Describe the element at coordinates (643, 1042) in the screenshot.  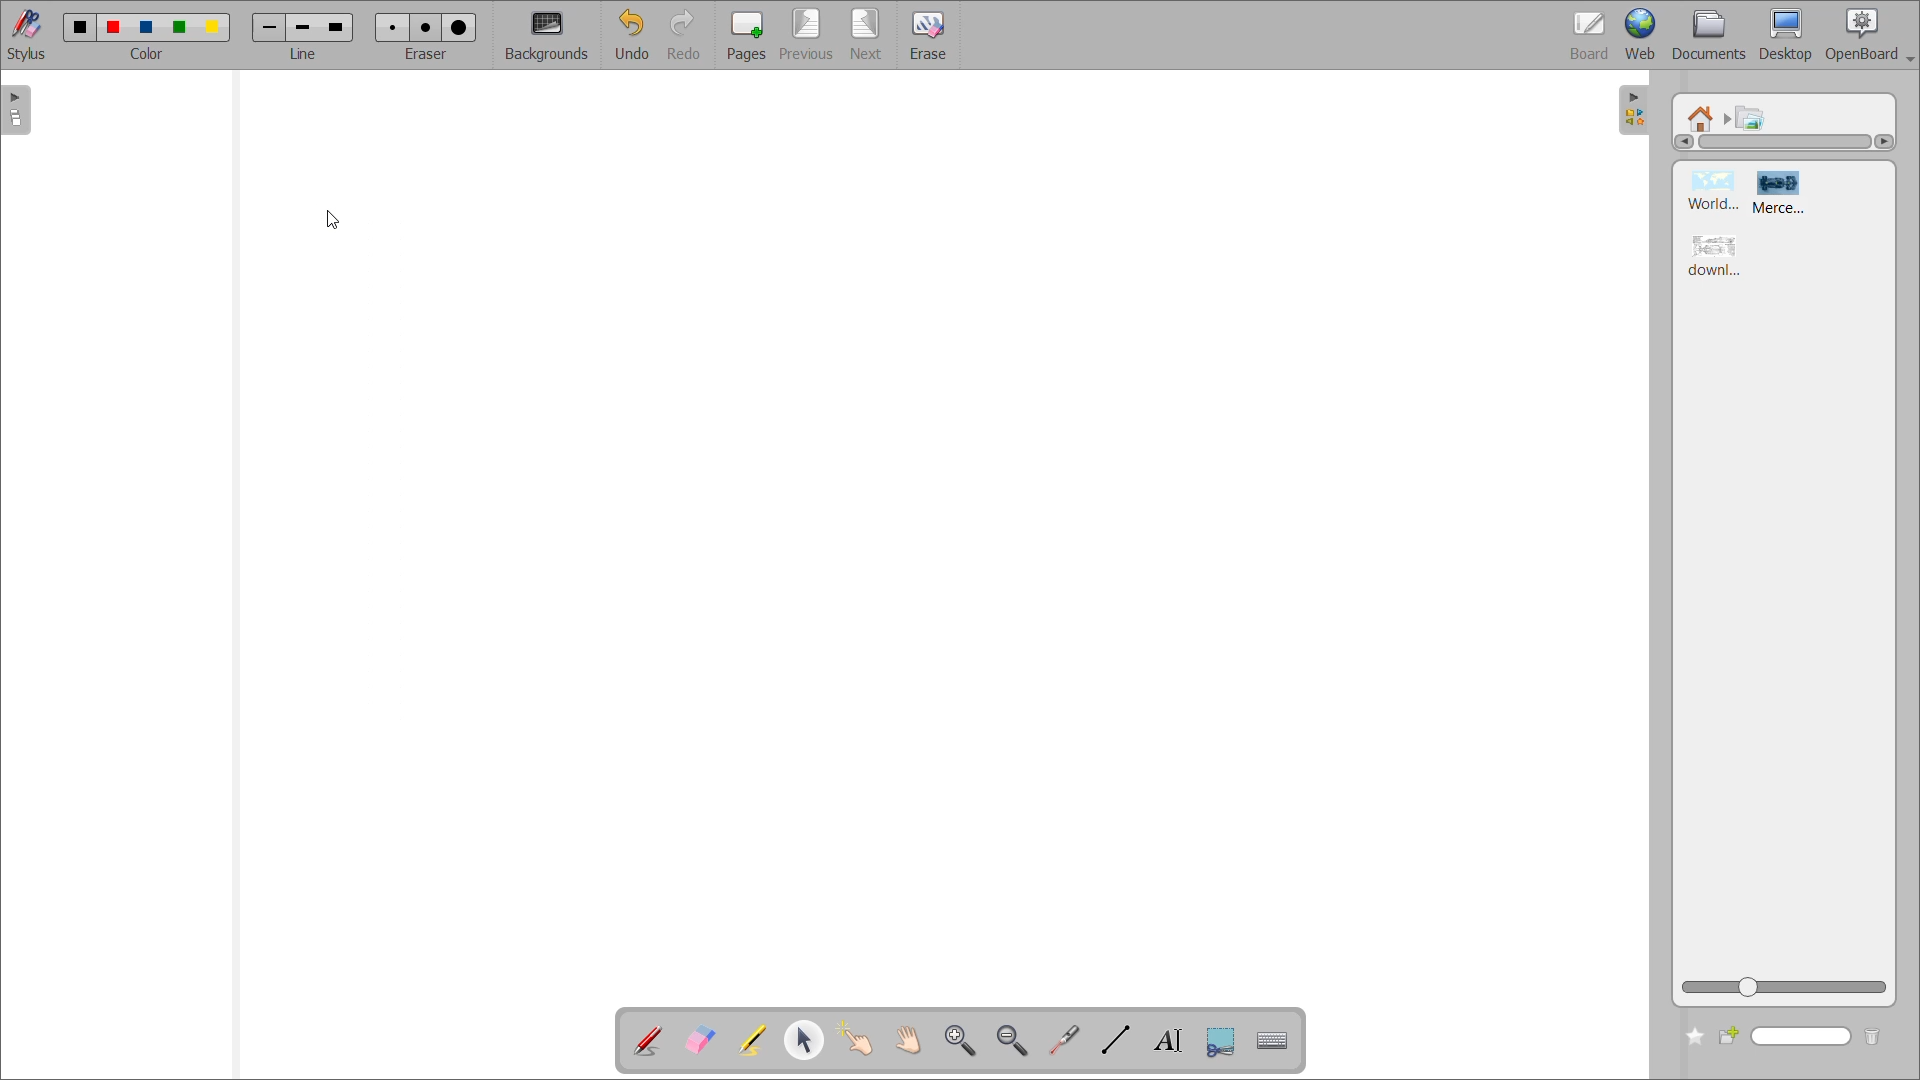
I see `annotate document` at that location.